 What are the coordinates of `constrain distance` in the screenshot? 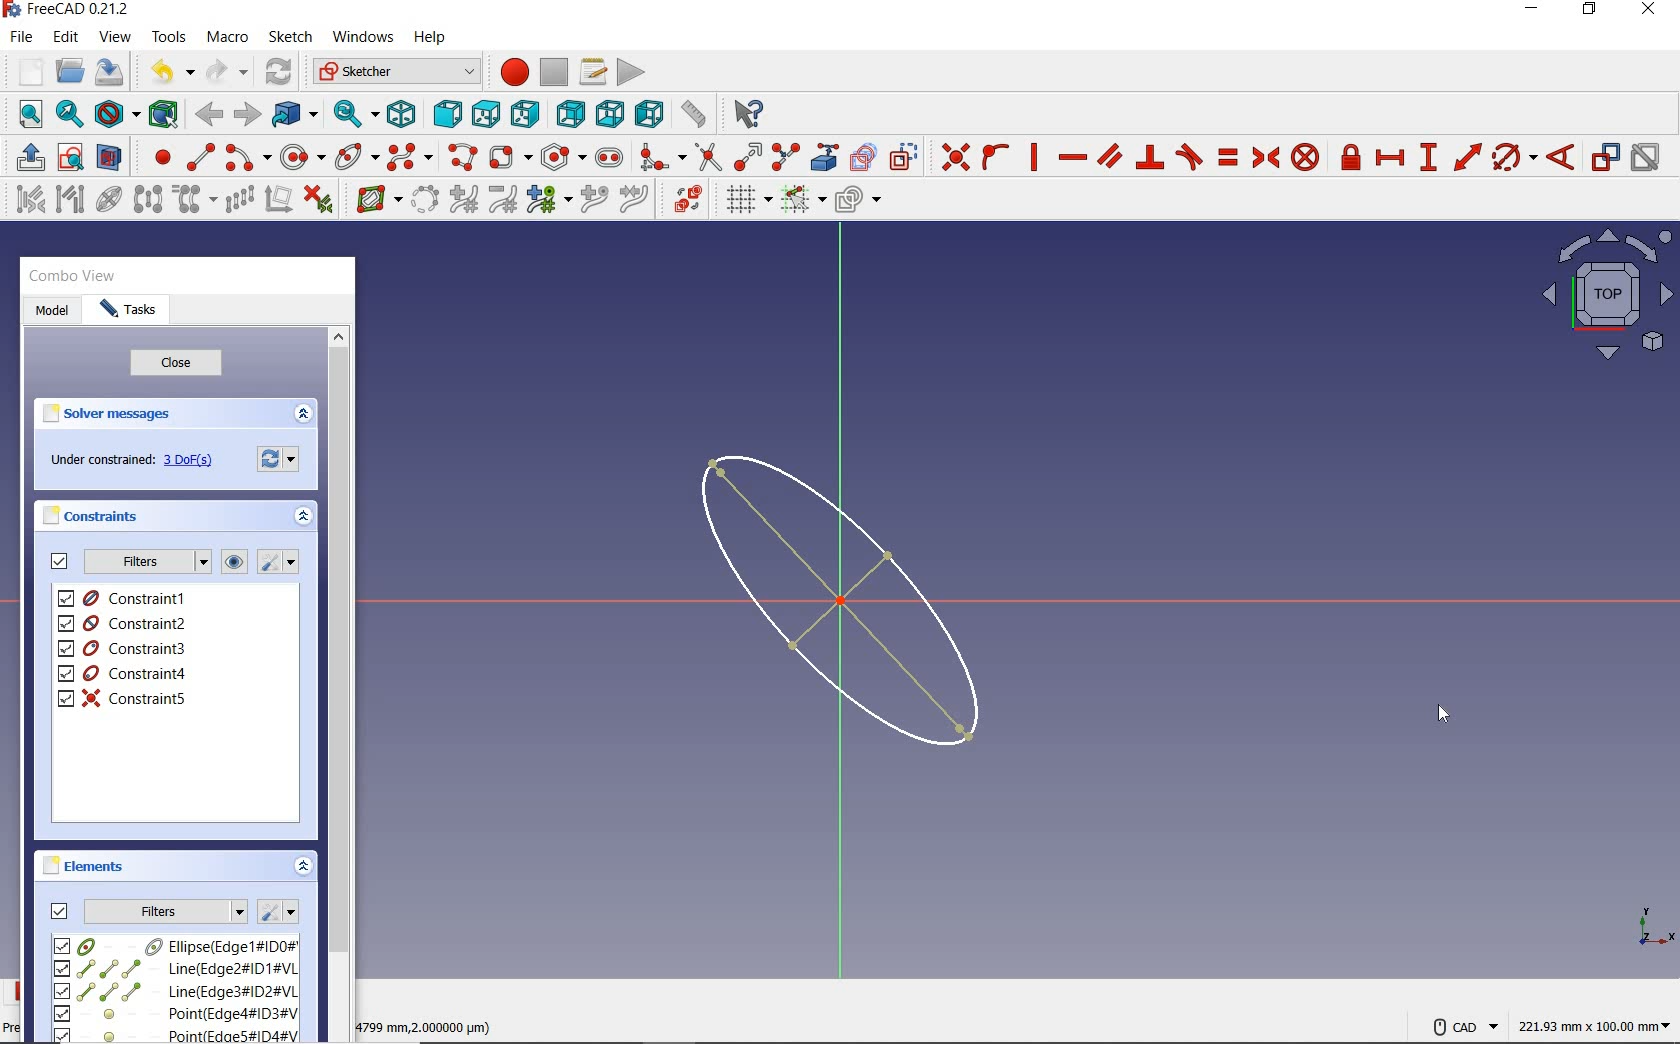 It's located at (1468, 155).